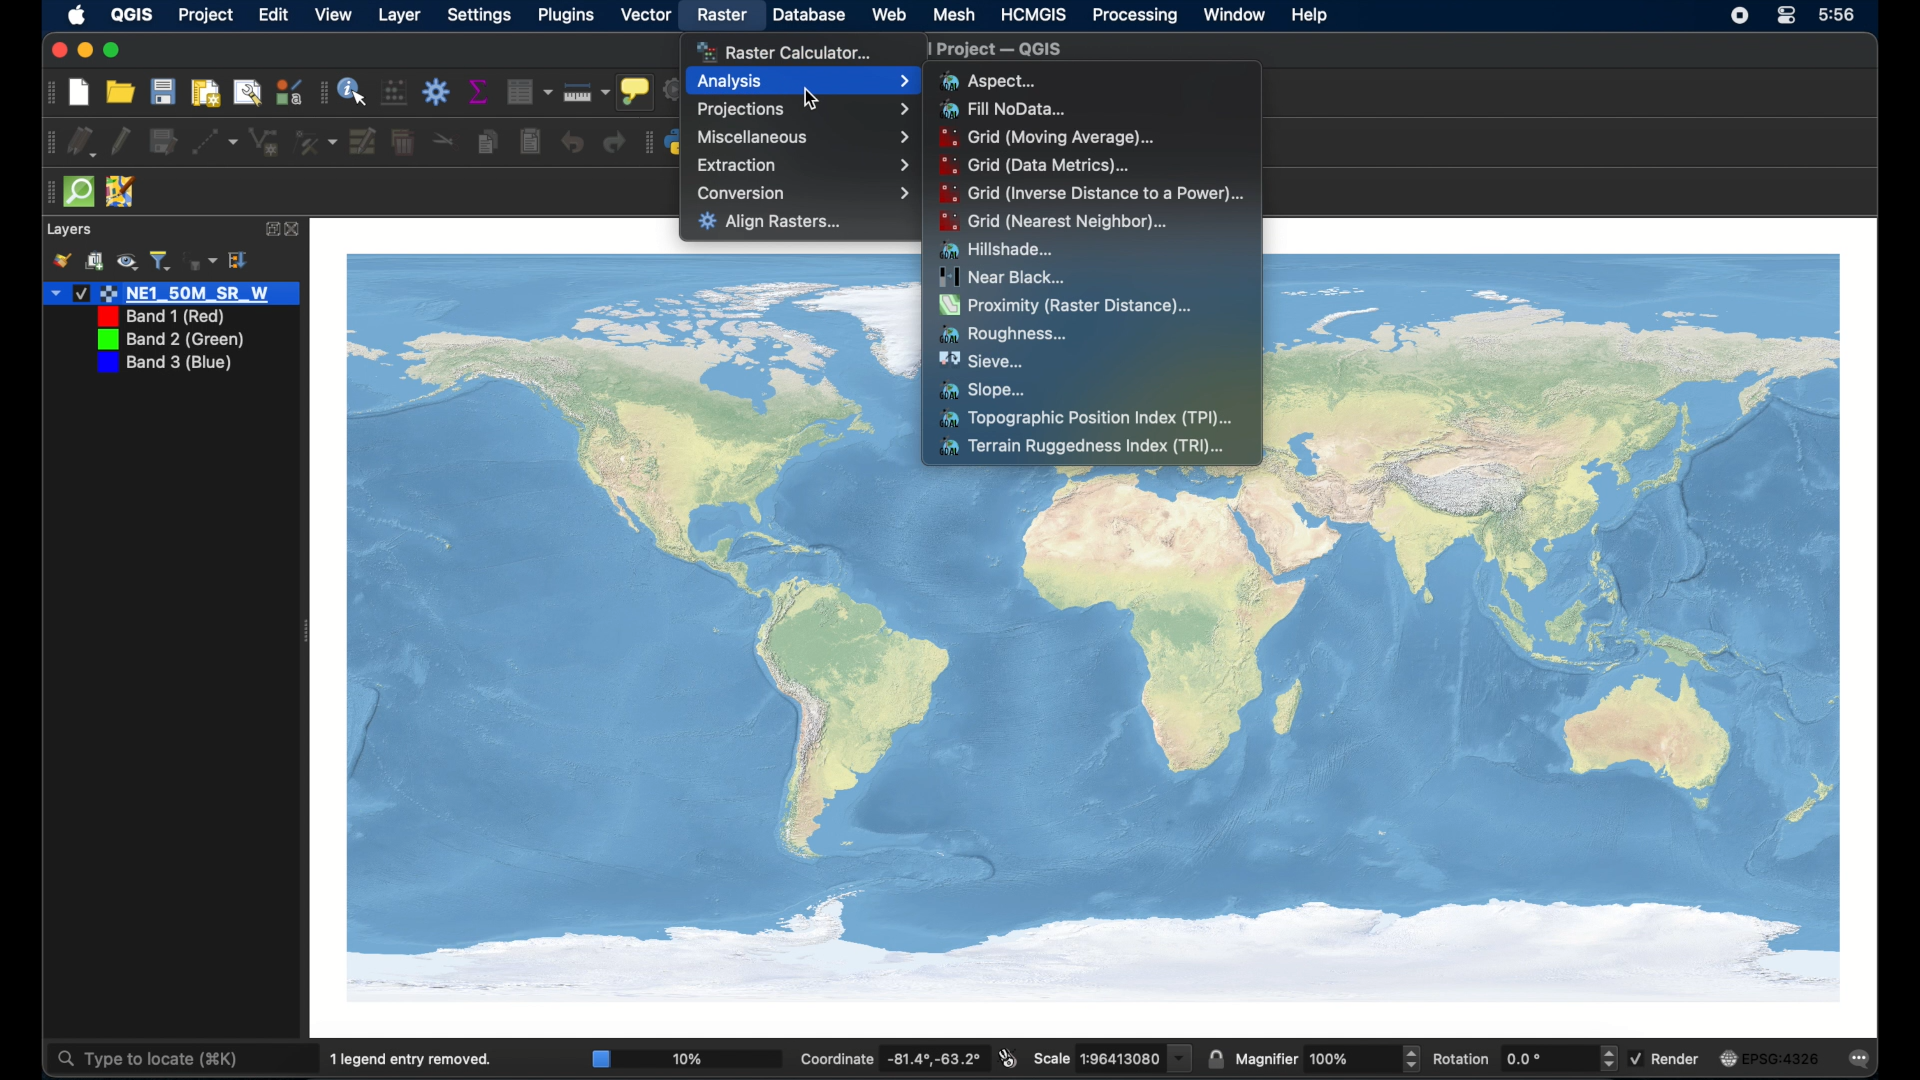 The image size is (1920, 1080). I want to click on layer 2, so click(156, 317).